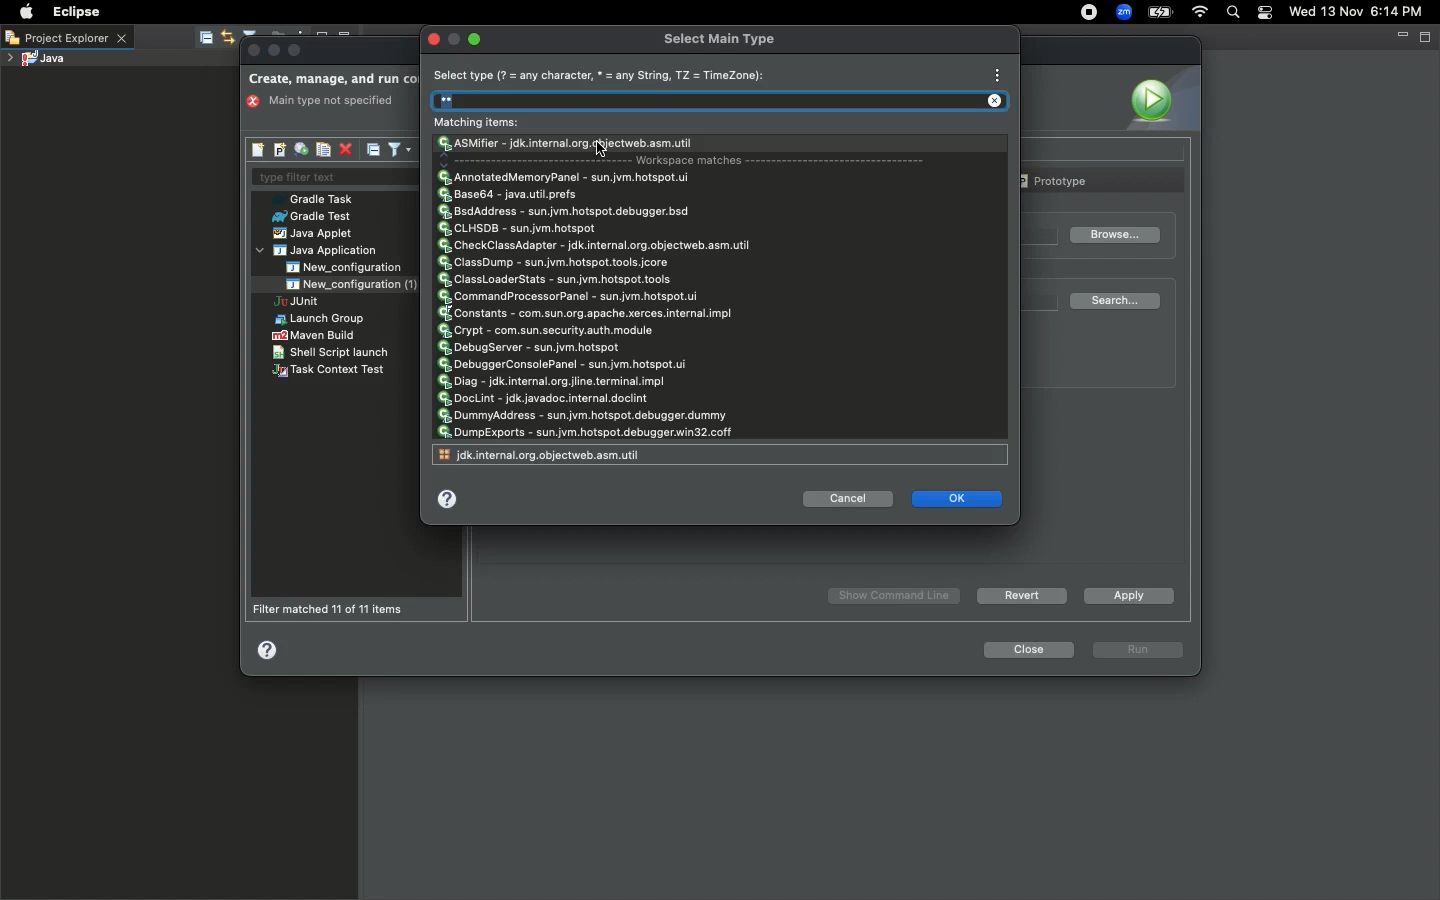  Describe the element at coordinates (544, 454) in the screenshot. I see `jsk.internal.org.objectiveweb.asm.util` at that location.